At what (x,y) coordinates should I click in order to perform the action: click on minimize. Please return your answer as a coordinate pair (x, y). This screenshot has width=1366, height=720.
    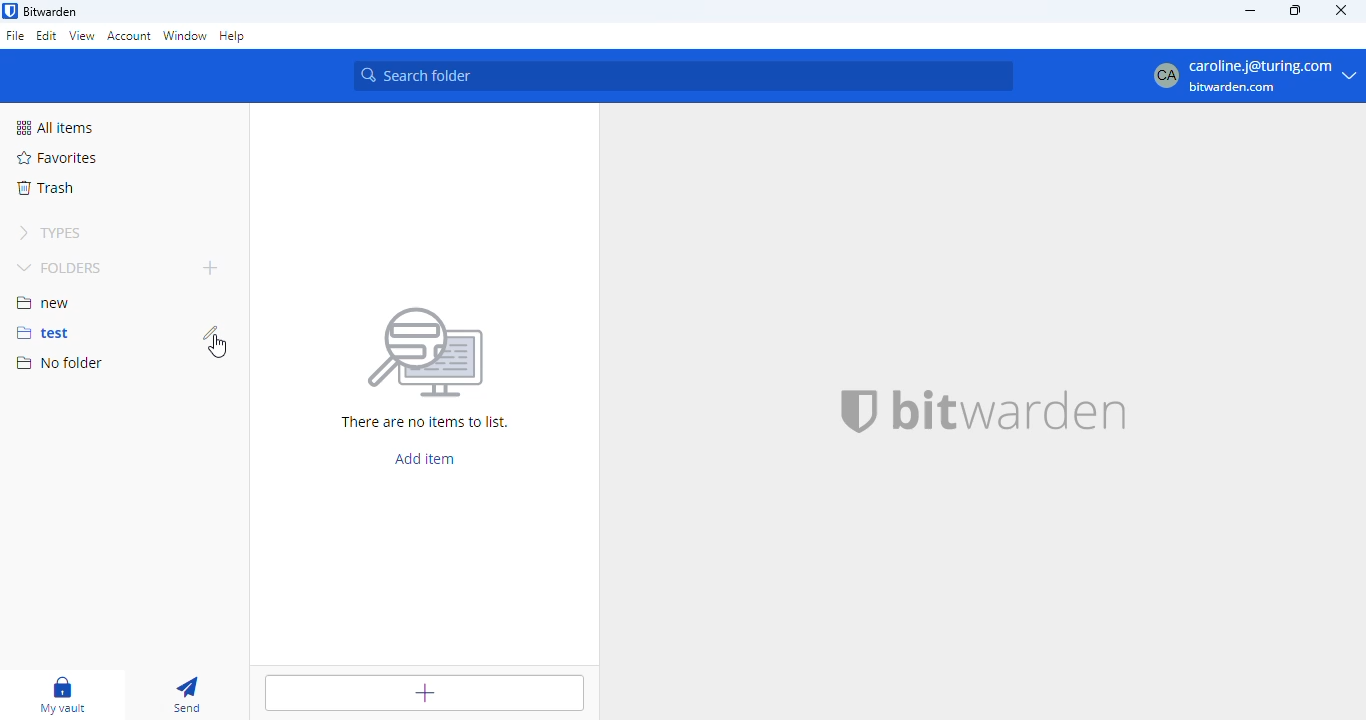
    Looking at the image, I should click on (1250, 11).